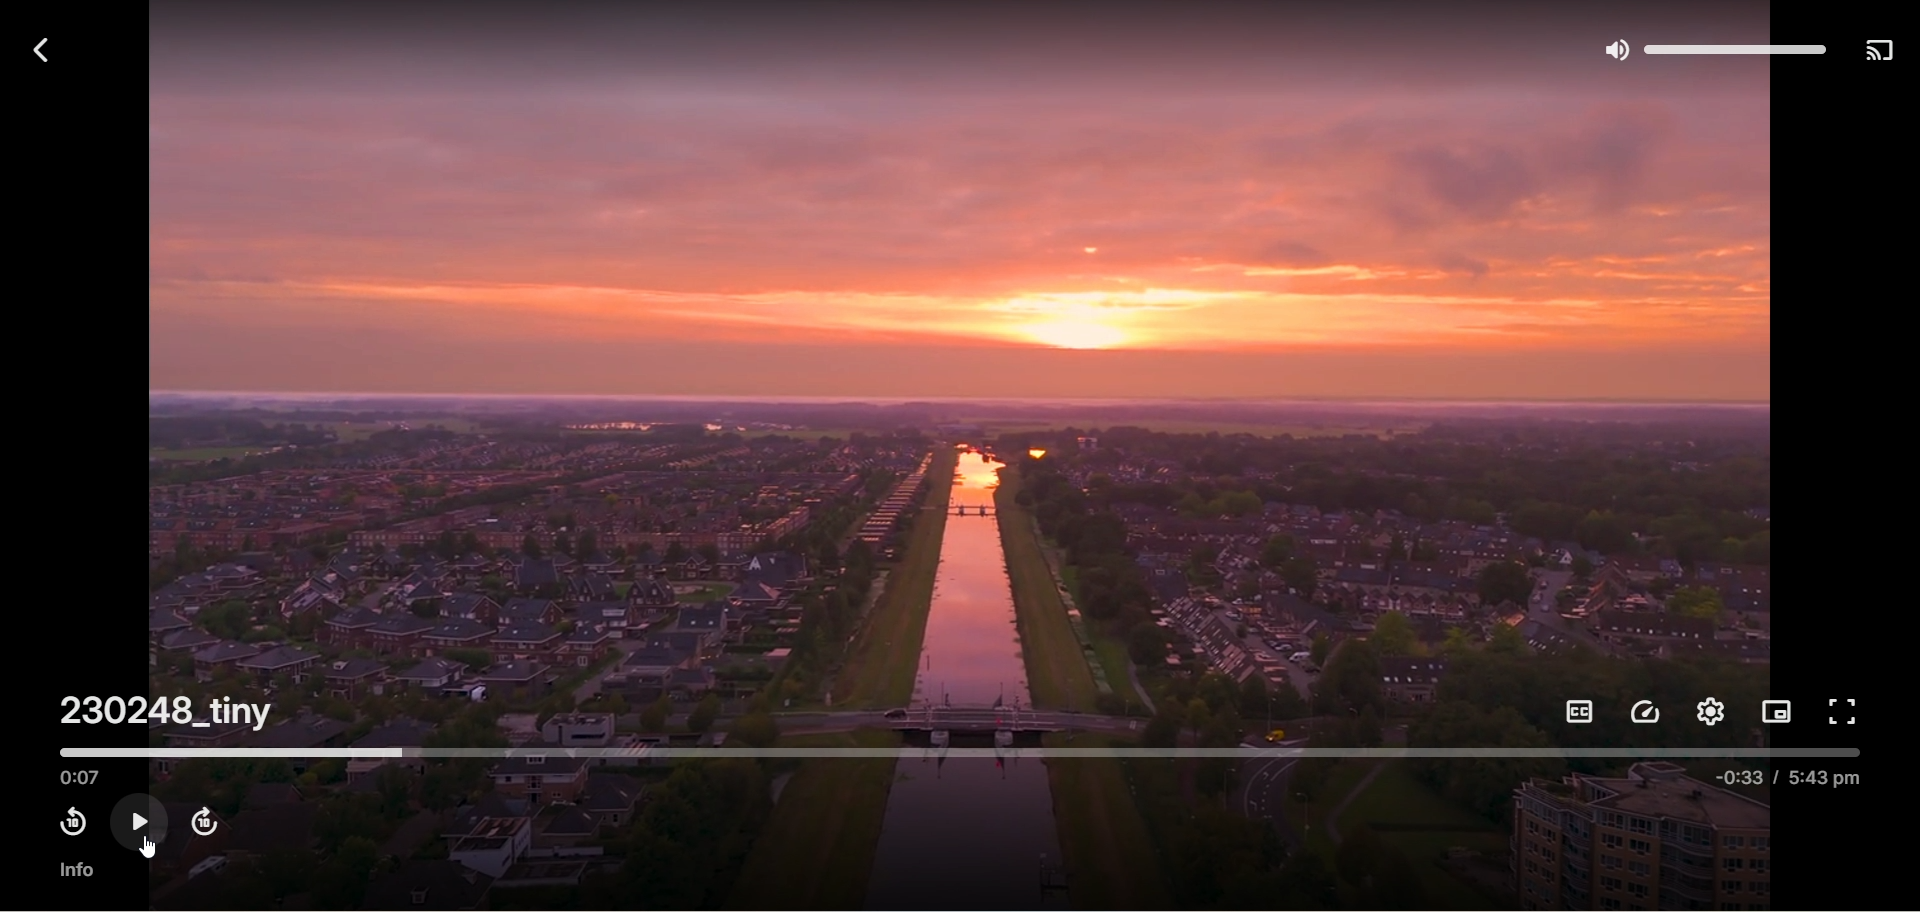 This screenshot has width=1920, height=912. What do you see at coordinates (79, 779) in the screenshot?
I see `played time 0:07` at bounding box center [79, 779].